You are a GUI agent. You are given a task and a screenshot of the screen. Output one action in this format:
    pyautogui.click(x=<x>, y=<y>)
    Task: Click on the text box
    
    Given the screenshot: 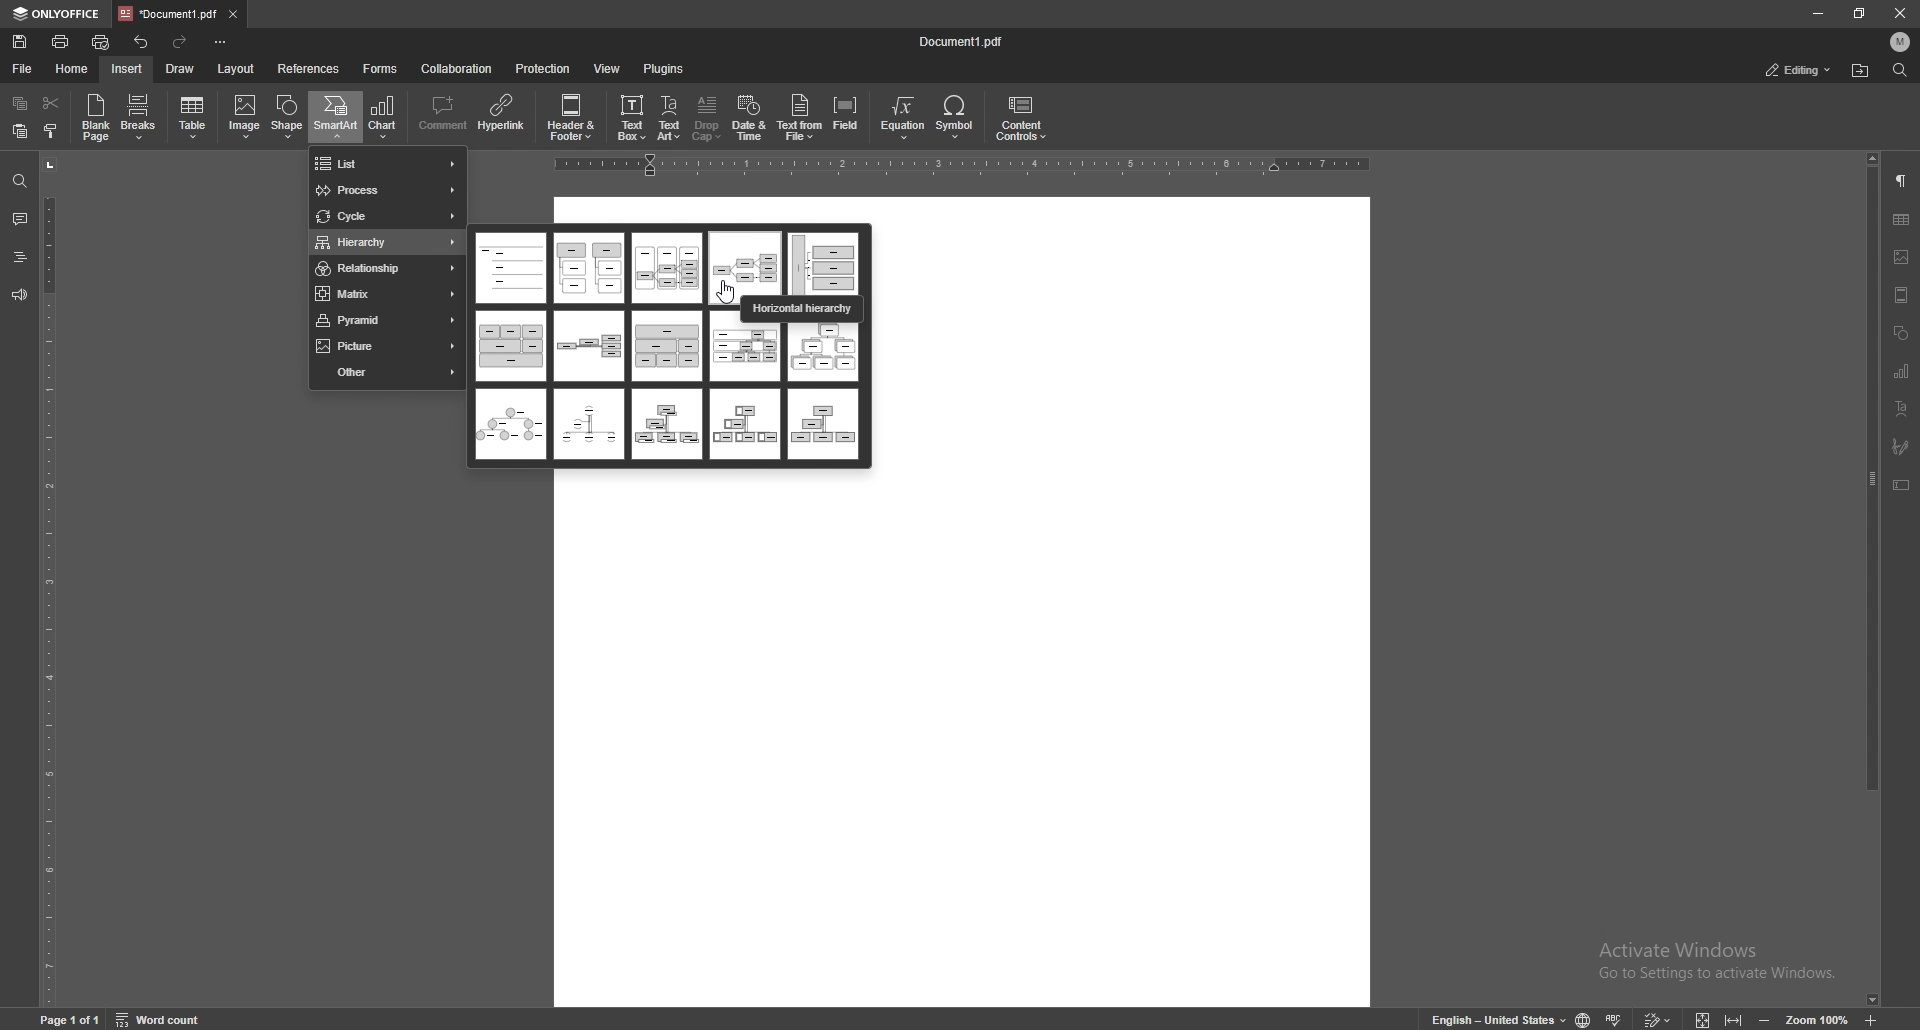 What is the action you would take?
    pyautogui.click(x=632, y=116)
    